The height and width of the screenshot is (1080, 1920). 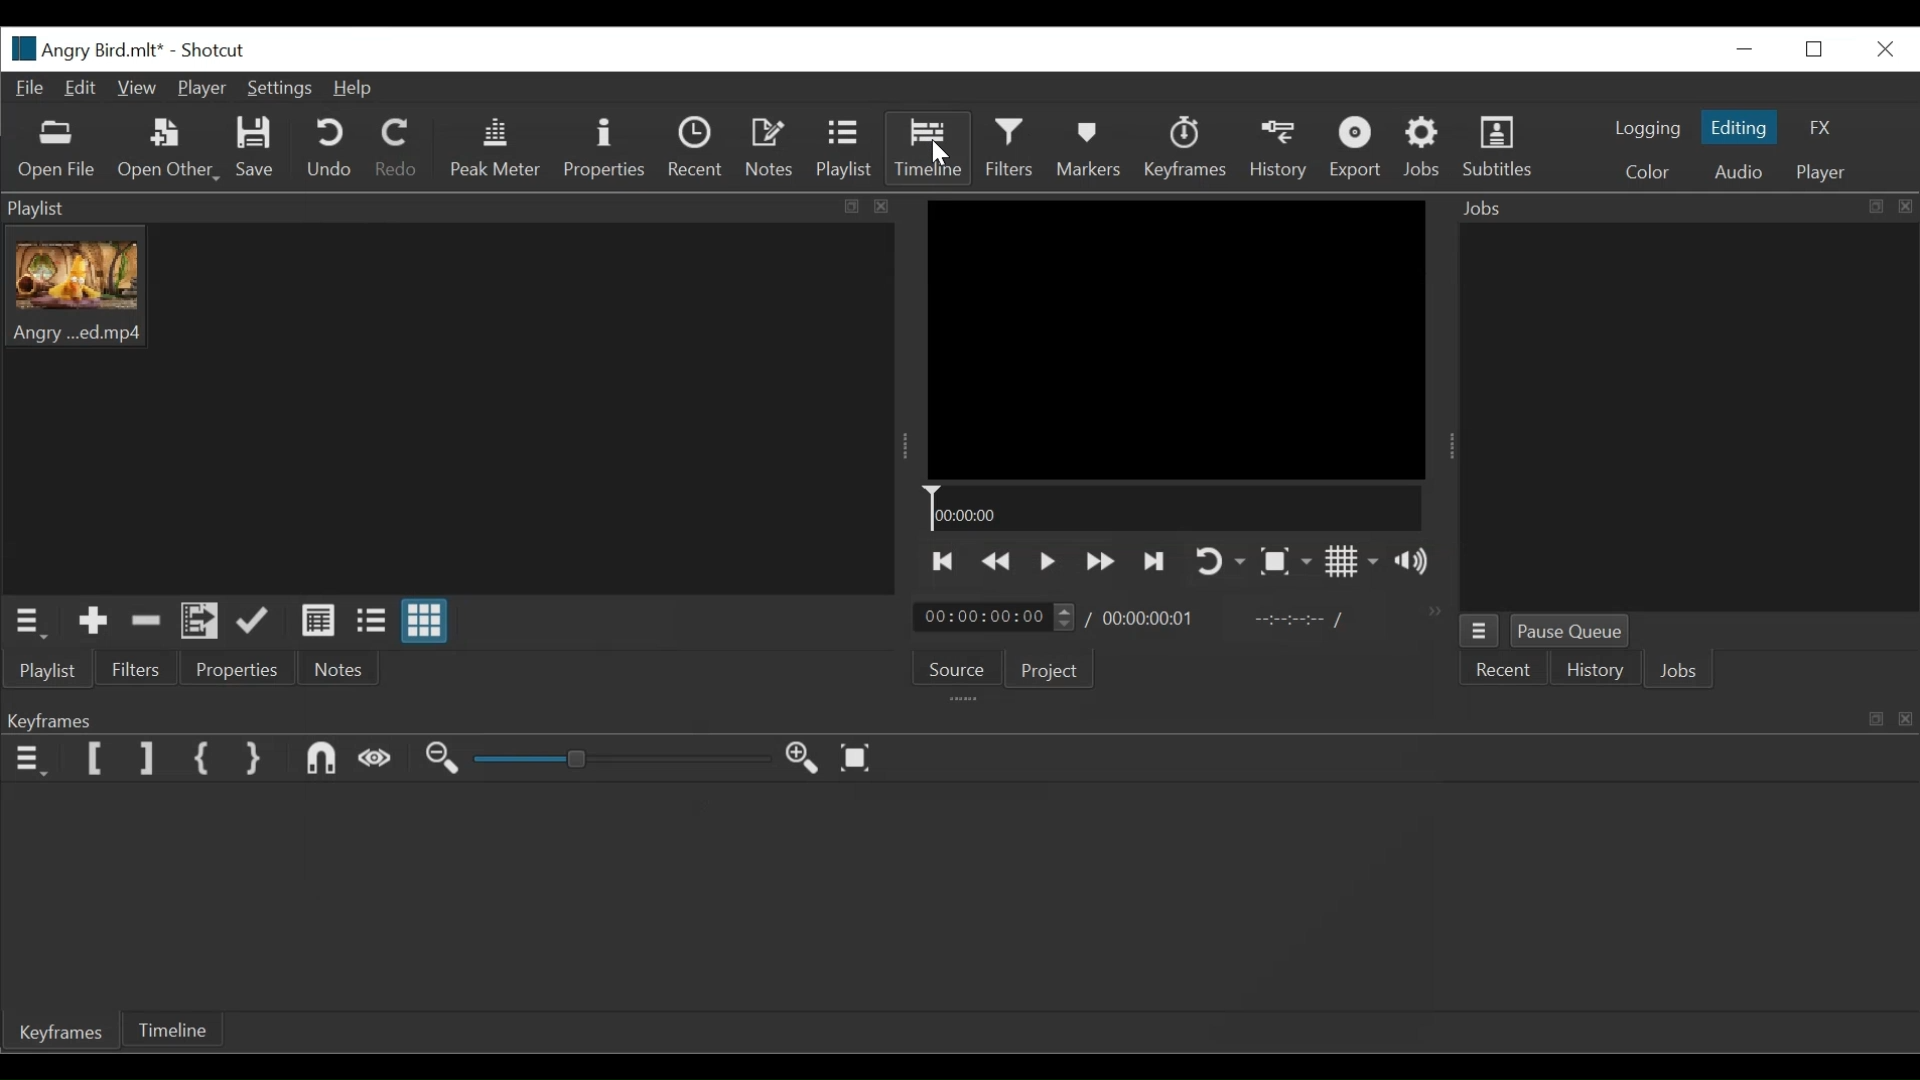 What do you see at coordinates (1178, 338) in the screenshot?
I see `Media Viewer` at bounding box center [1178, 338].